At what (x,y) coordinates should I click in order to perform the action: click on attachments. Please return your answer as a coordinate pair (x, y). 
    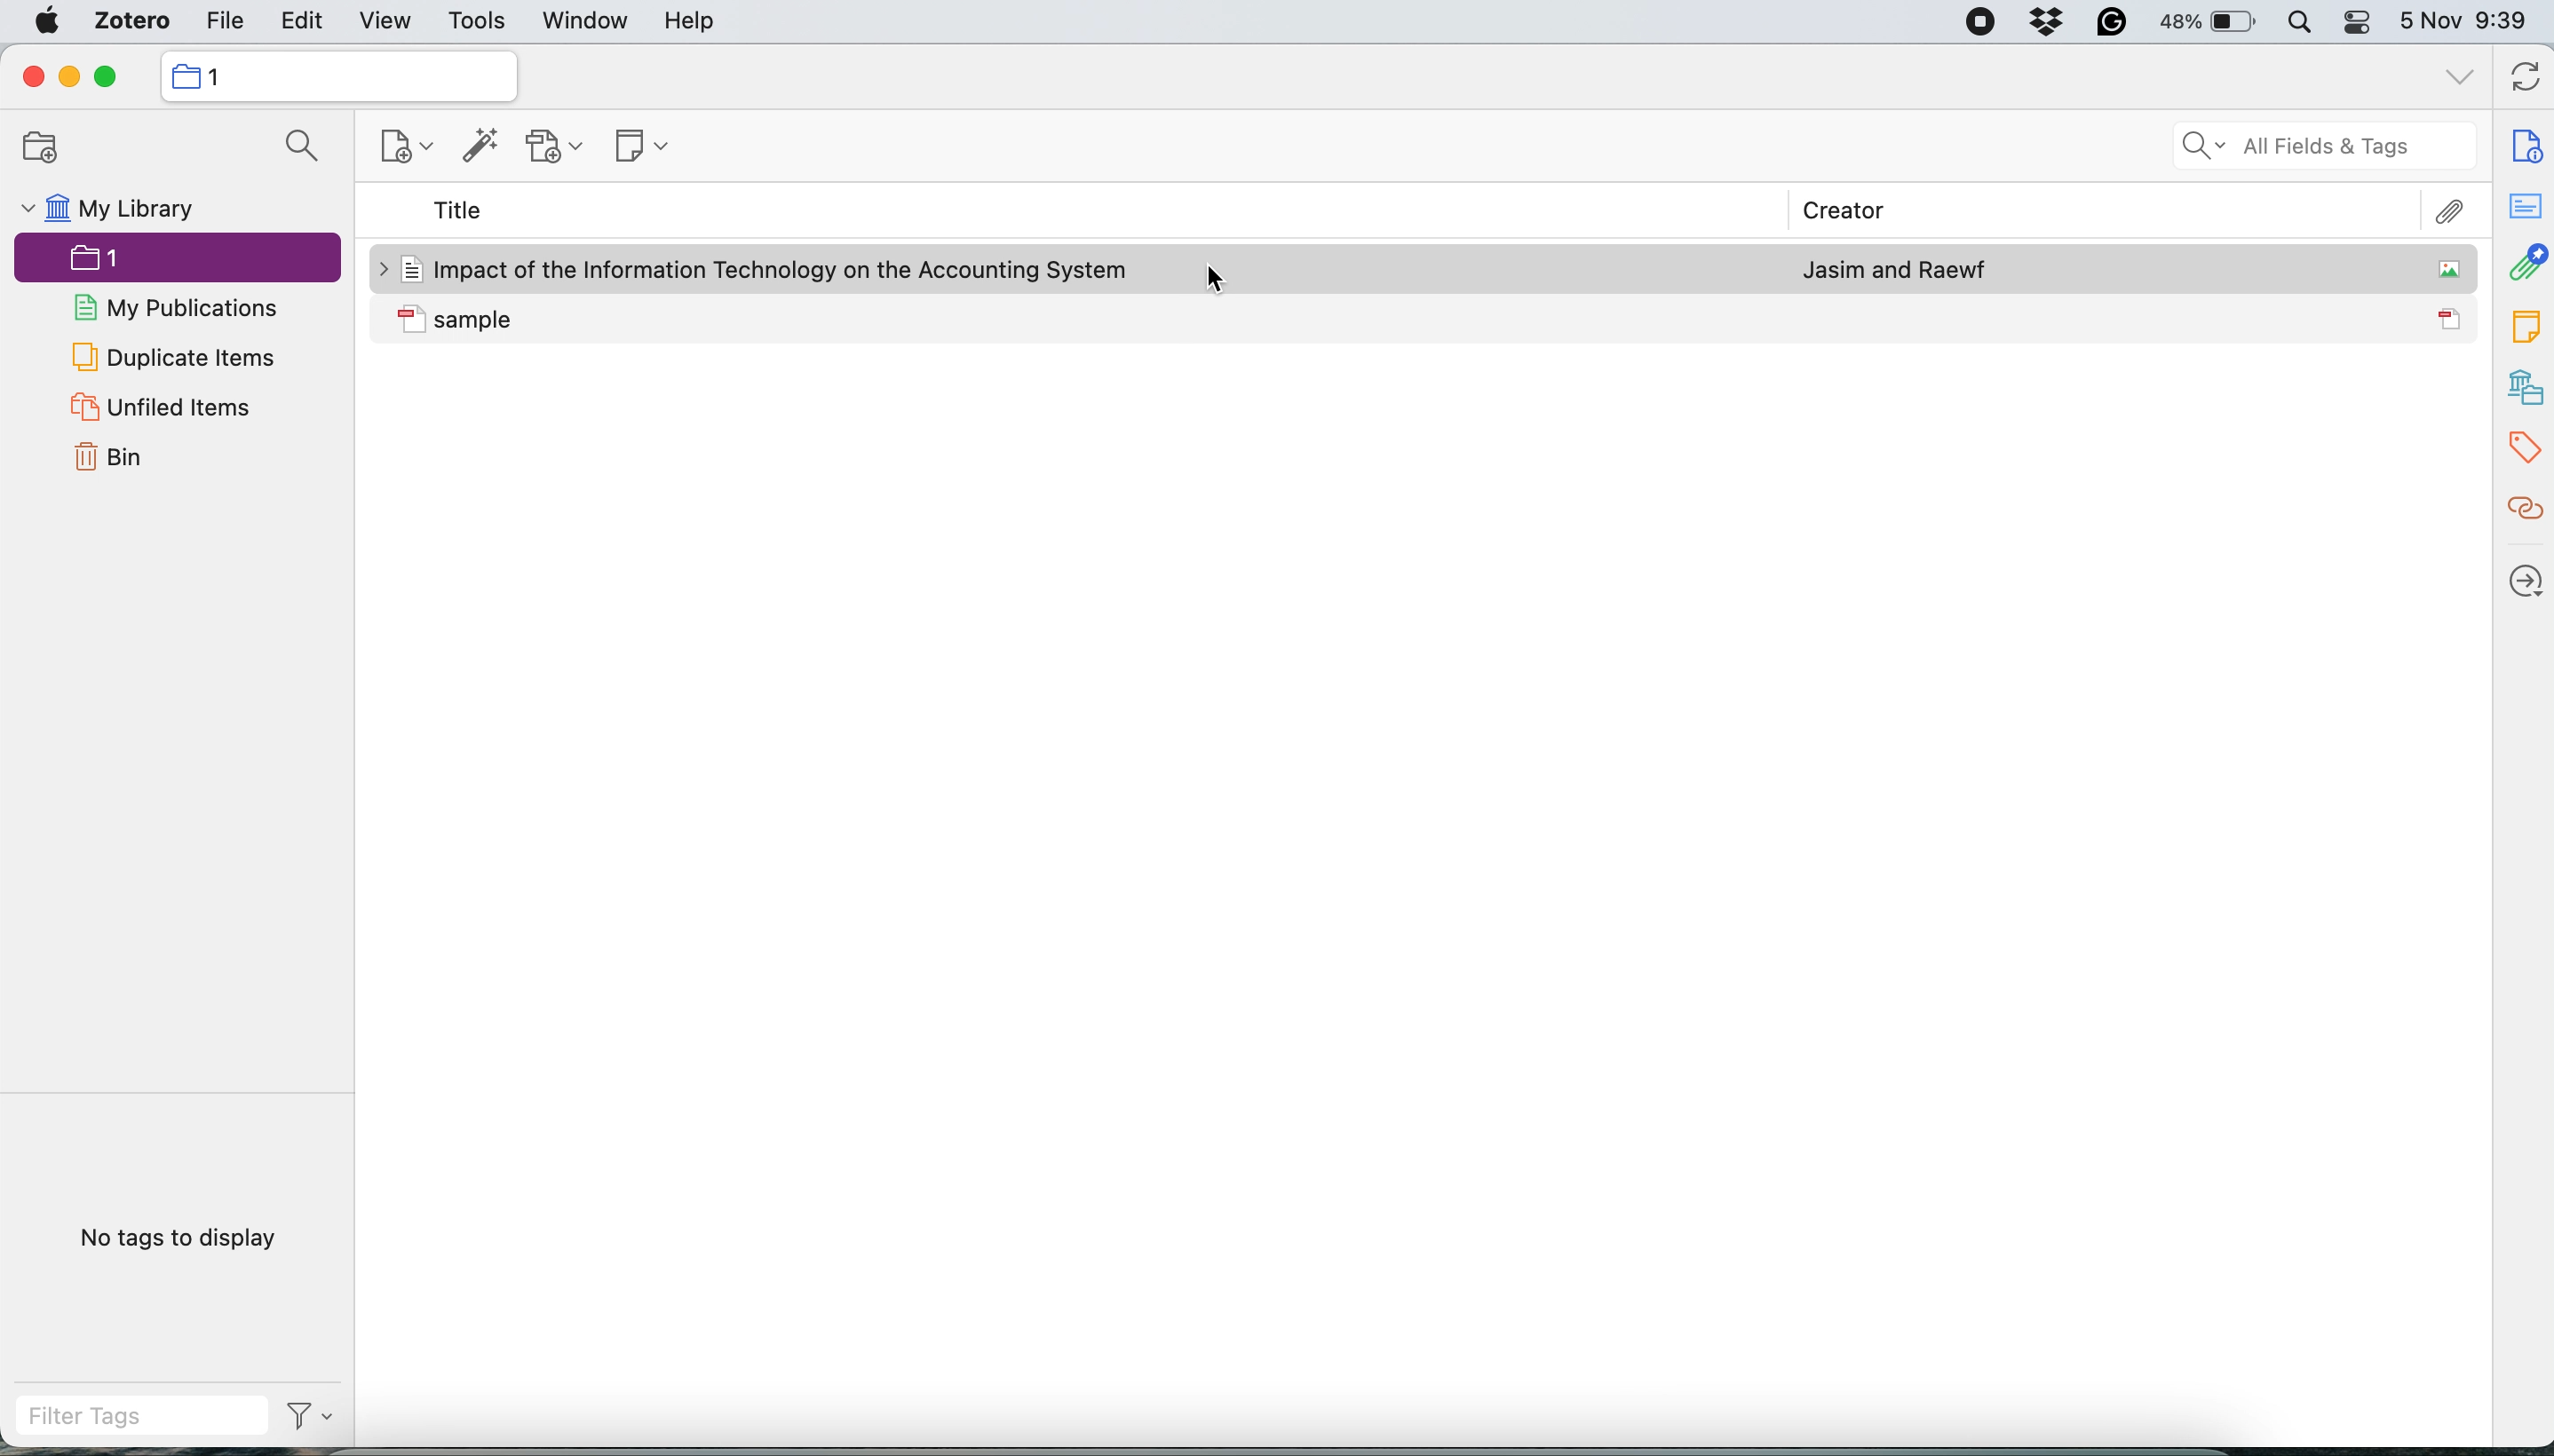
    Looking at the image, I should click on (2449, 212).